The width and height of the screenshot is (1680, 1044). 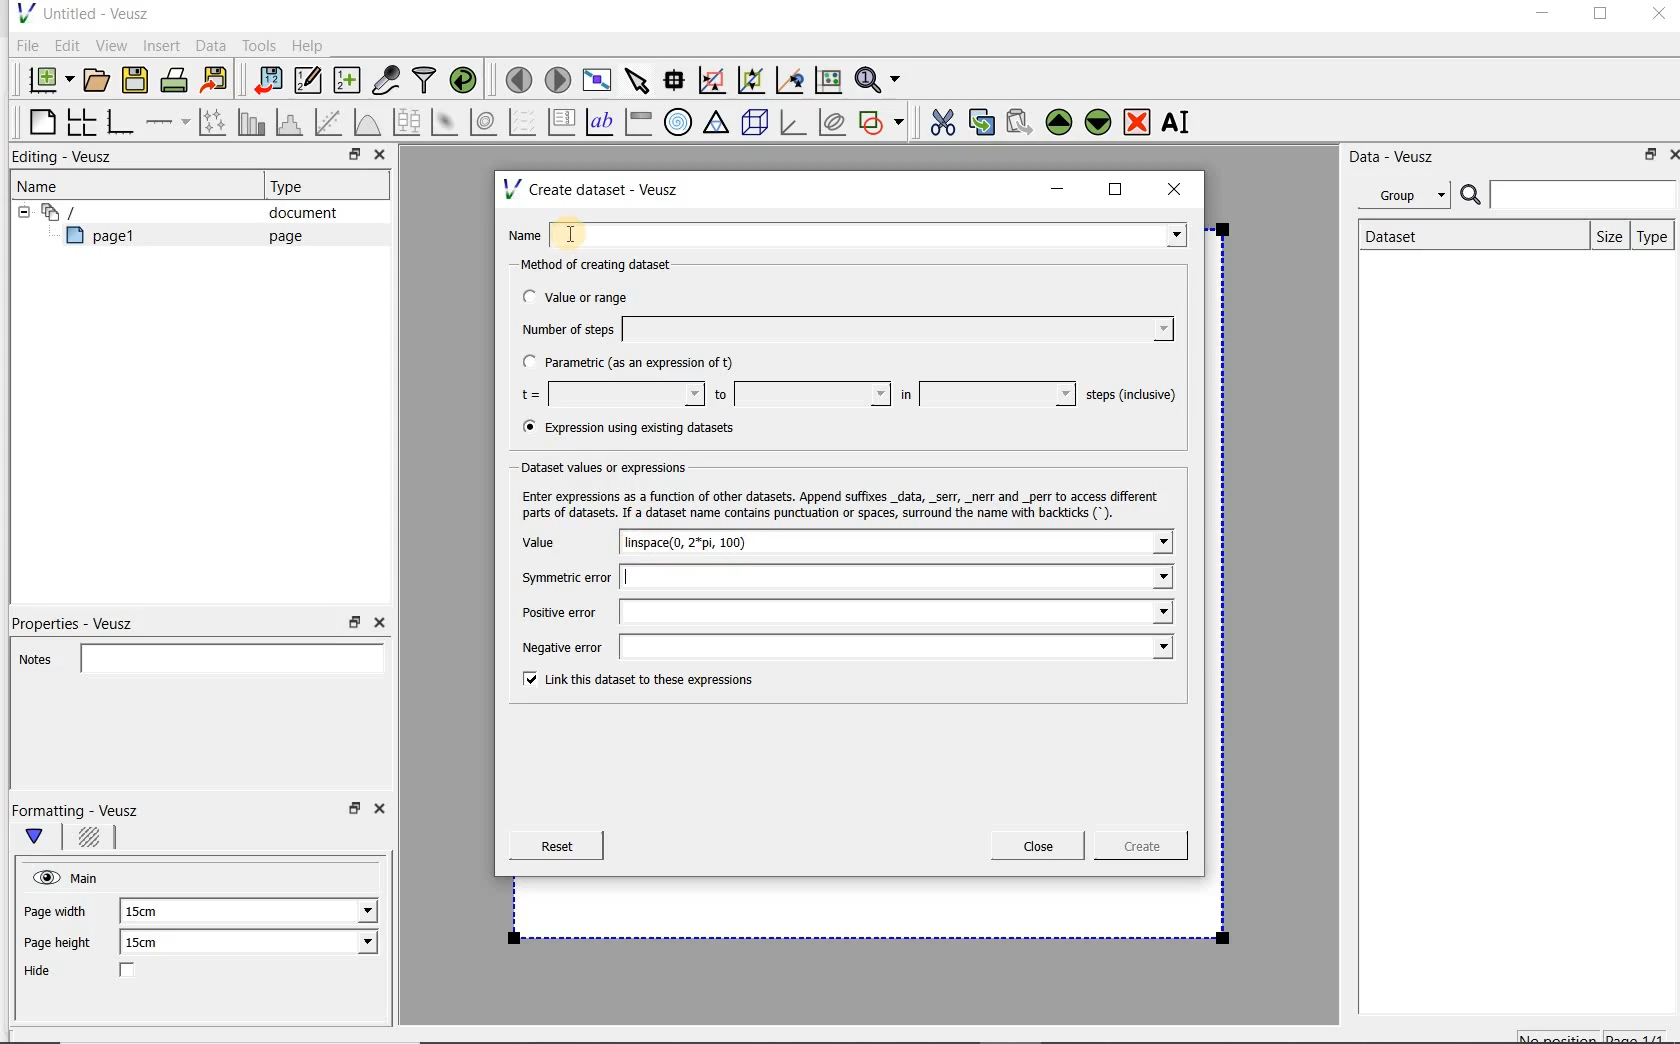 I want to click on Value or range, so click(x=593, y=294).